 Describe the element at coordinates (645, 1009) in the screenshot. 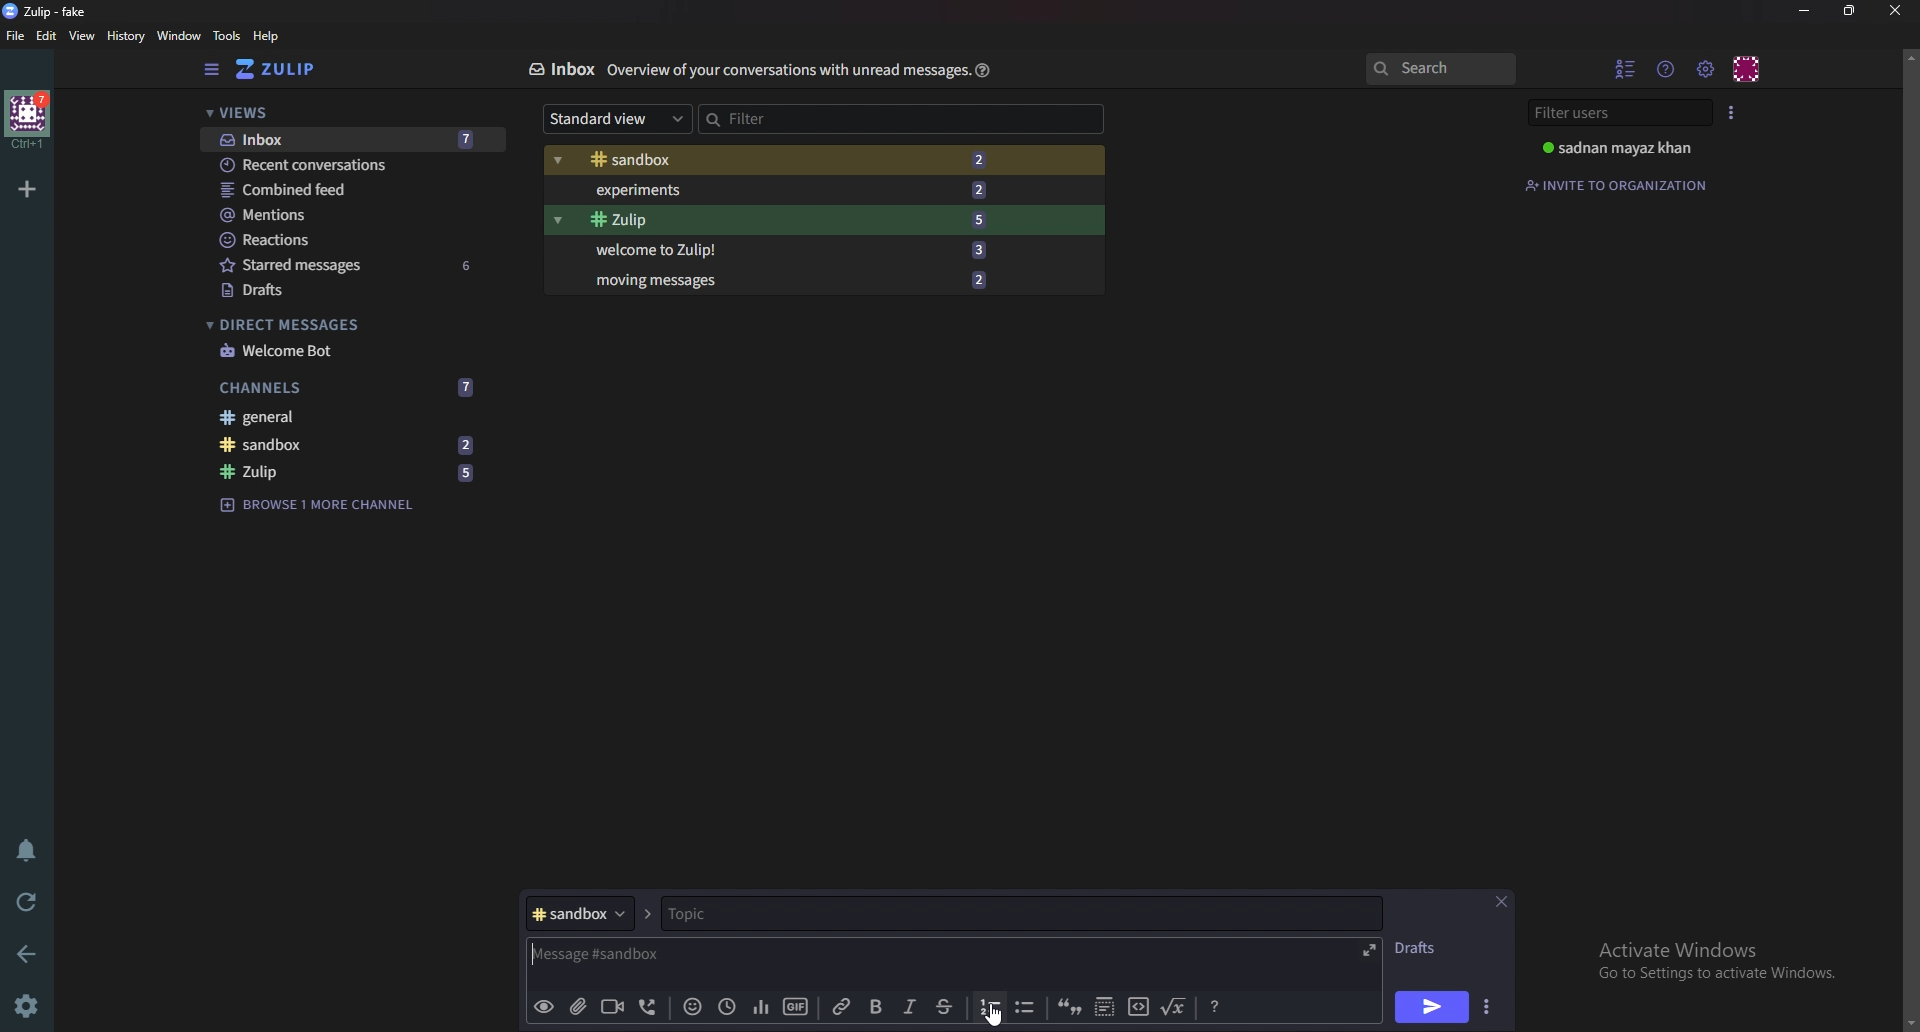

I see `Voice call` at that location.